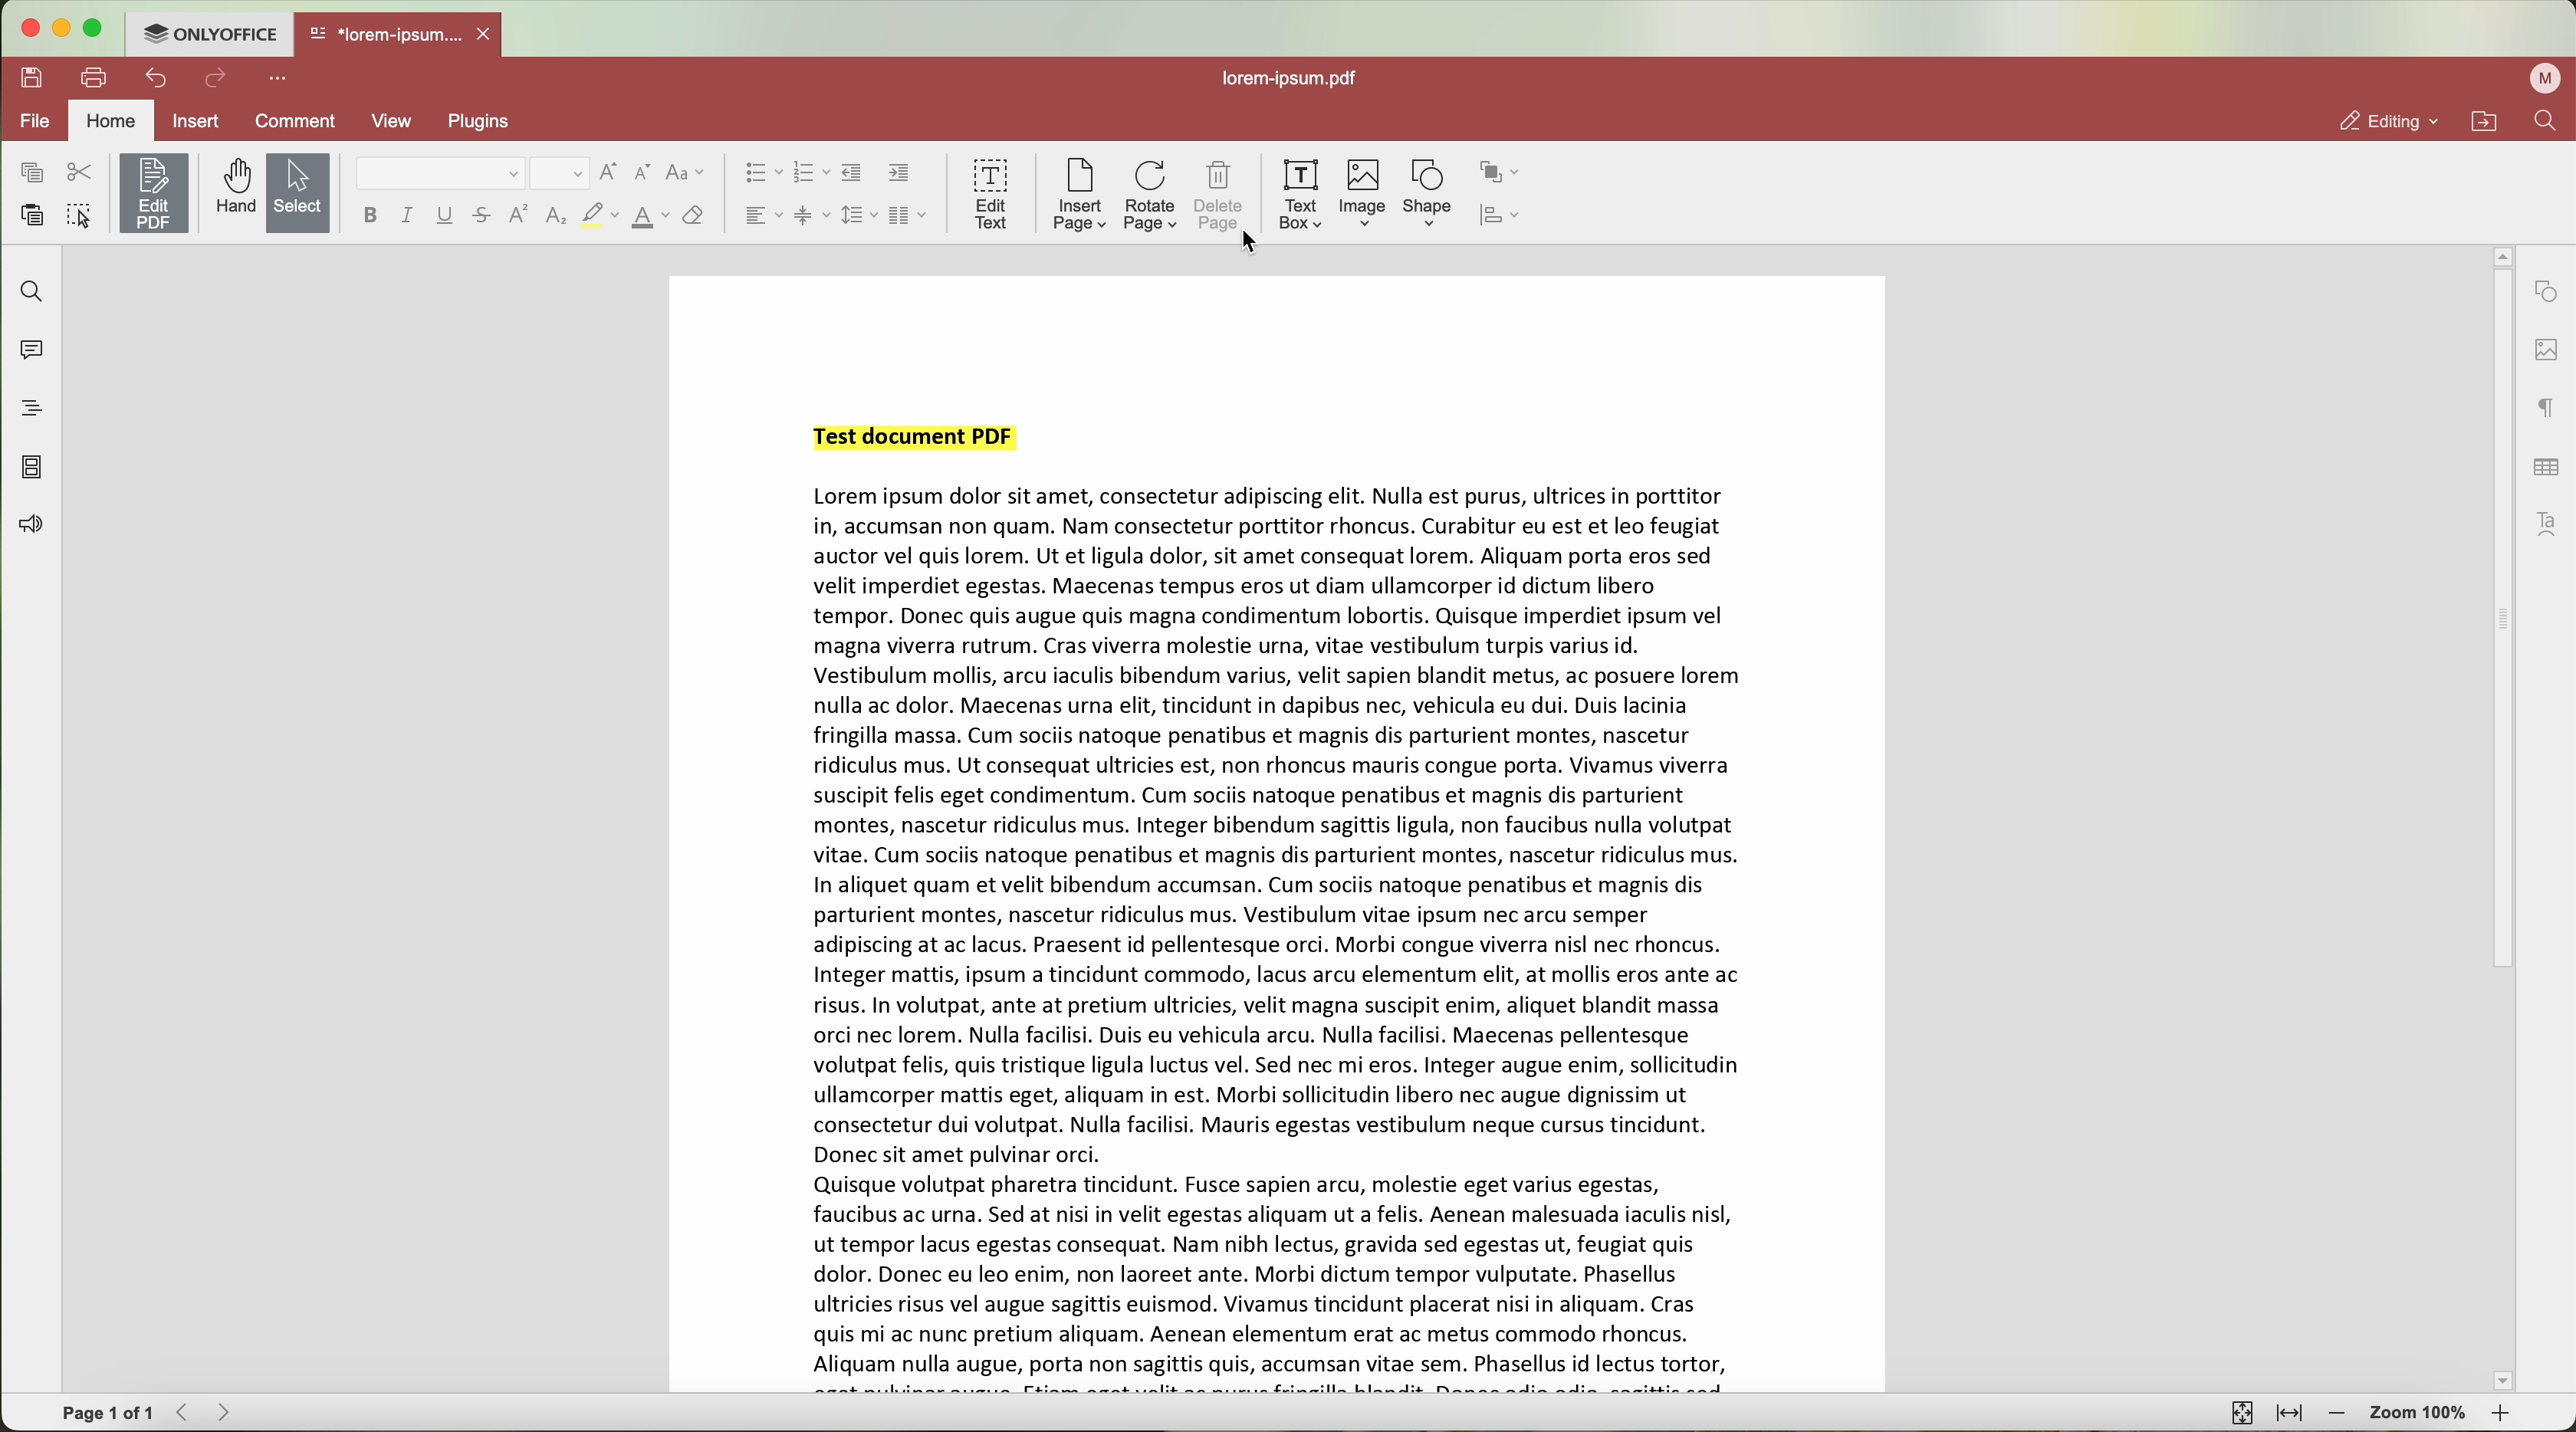  Describe the element at coordinates (481, 219) in the screenshot. I see `strikeout` at that location.